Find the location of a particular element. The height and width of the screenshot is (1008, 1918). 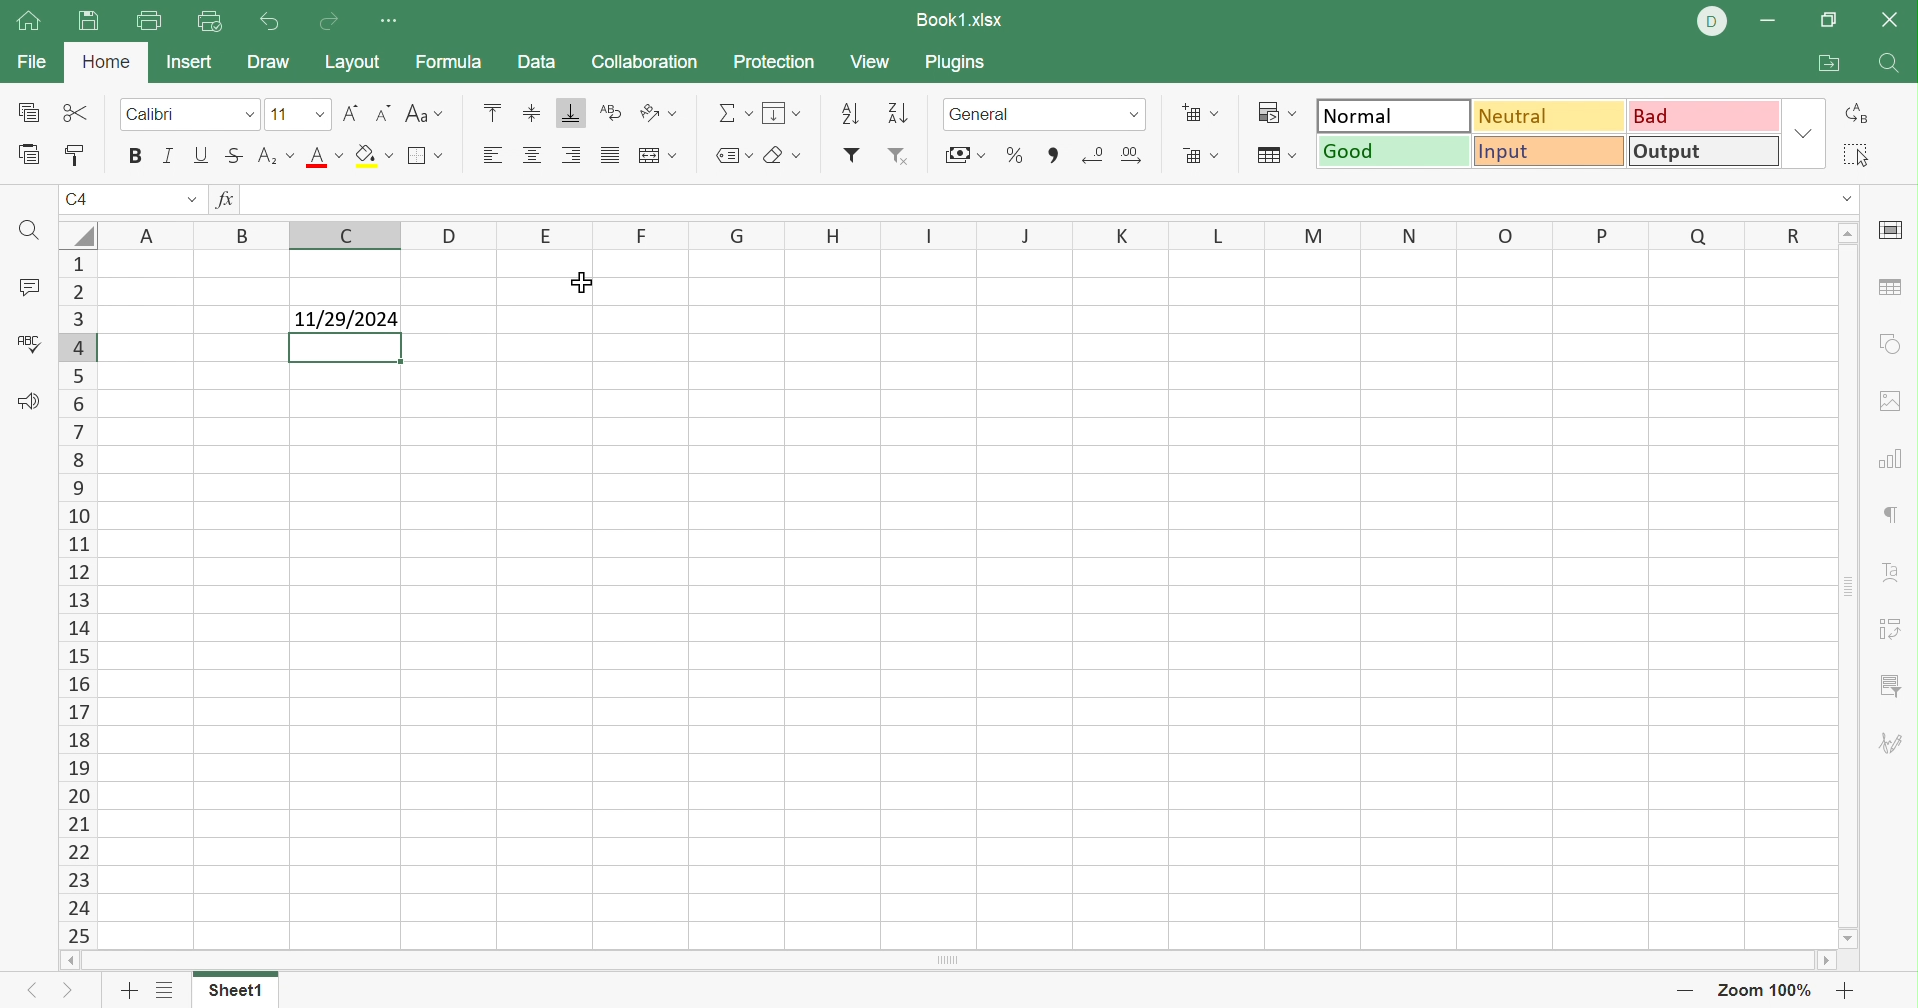

Layout is located at coordinates (354, 63).